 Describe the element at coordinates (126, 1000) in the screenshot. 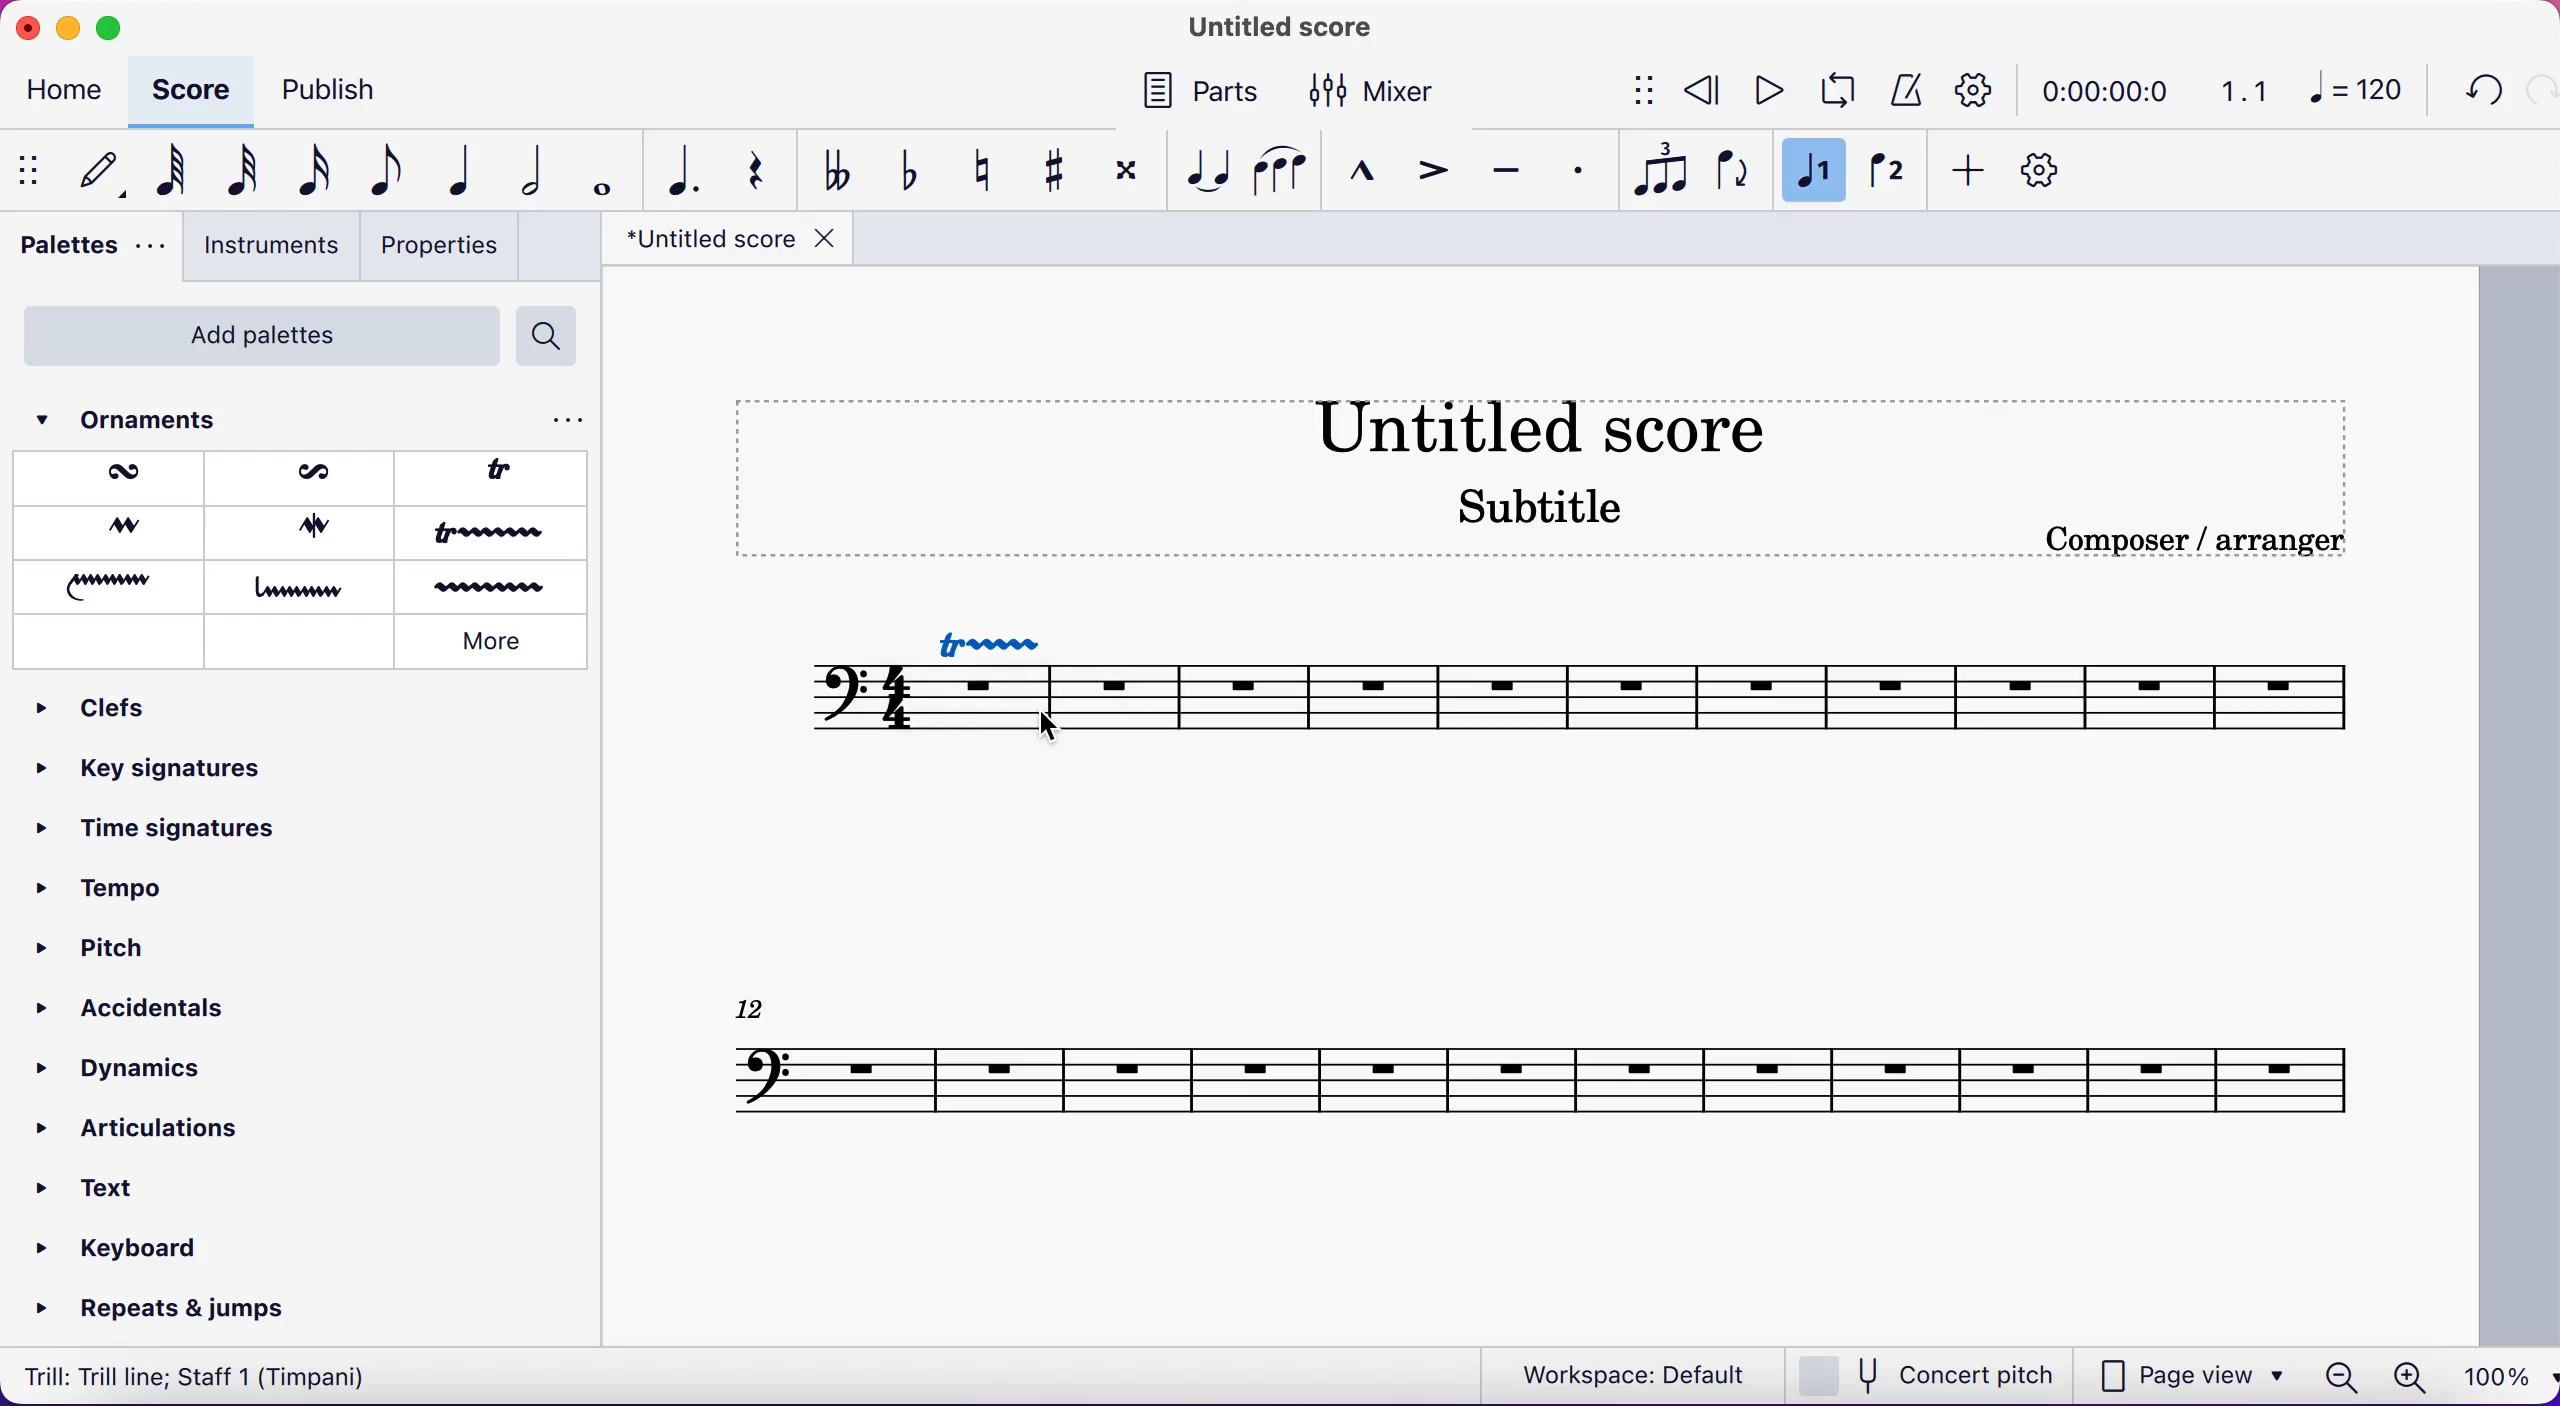

I see `accidentals` at that location.